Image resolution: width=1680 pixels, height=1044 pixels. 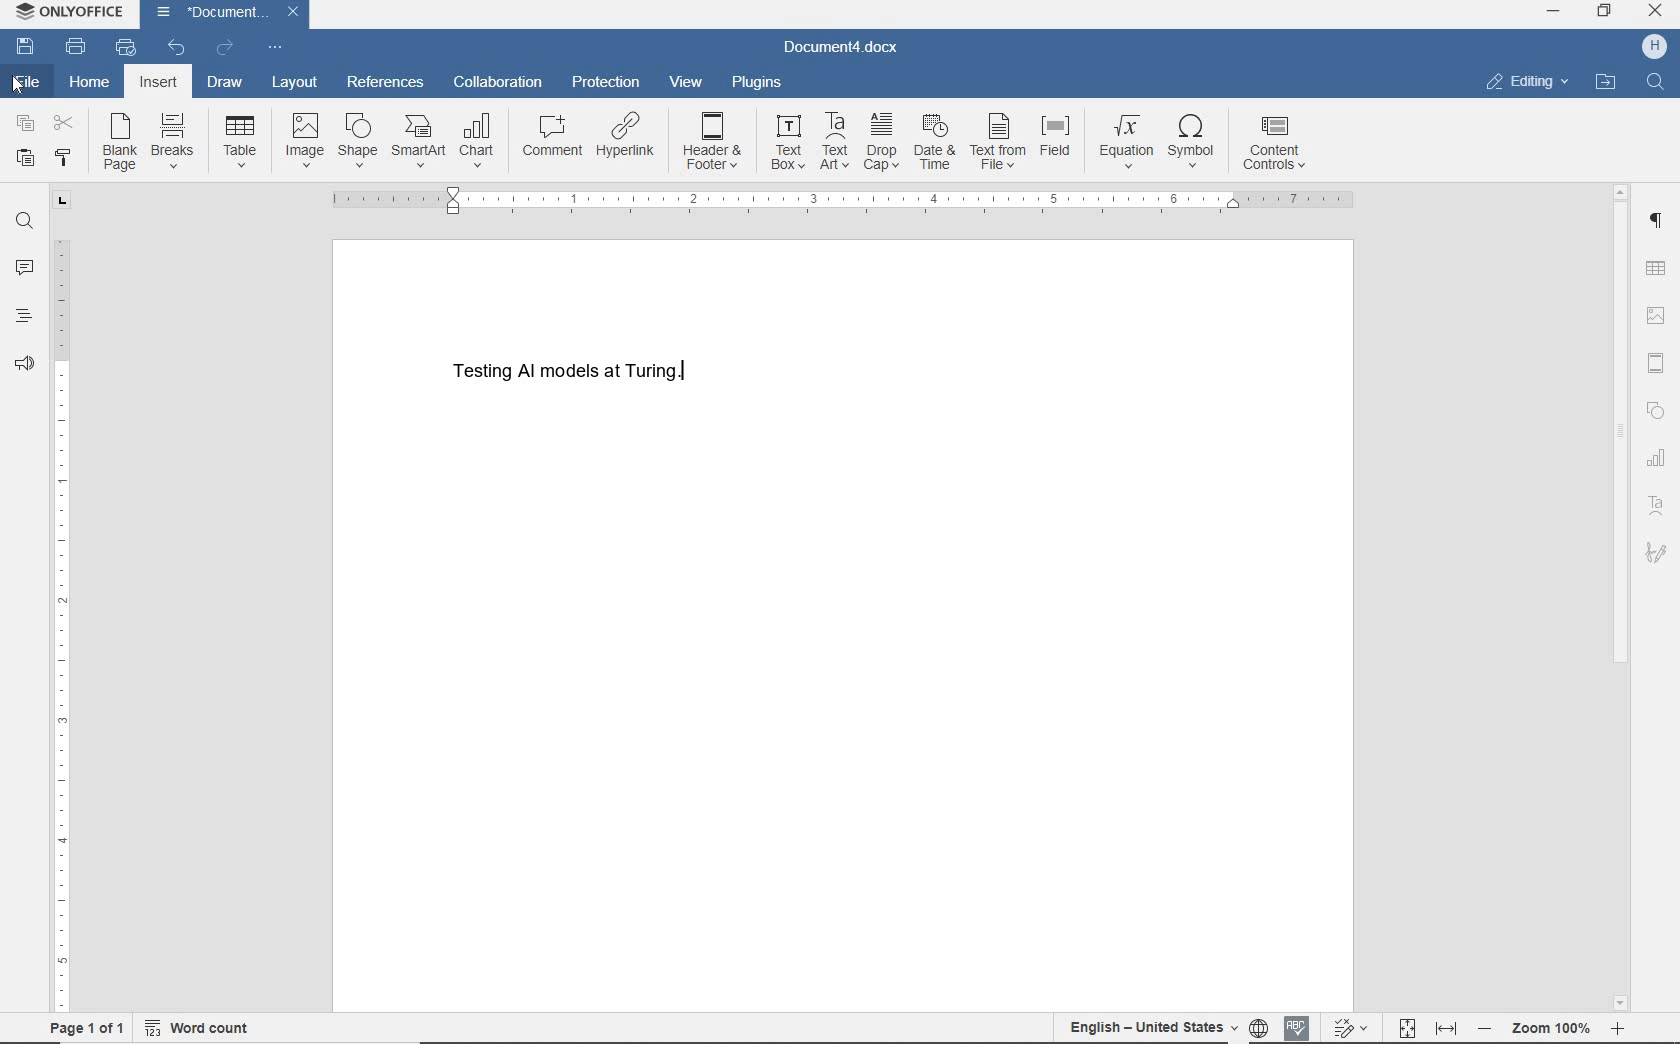 What do you see at coordinates (1659, 315) in the screenshot?
I see `image` at bounding box center [1659, 315].